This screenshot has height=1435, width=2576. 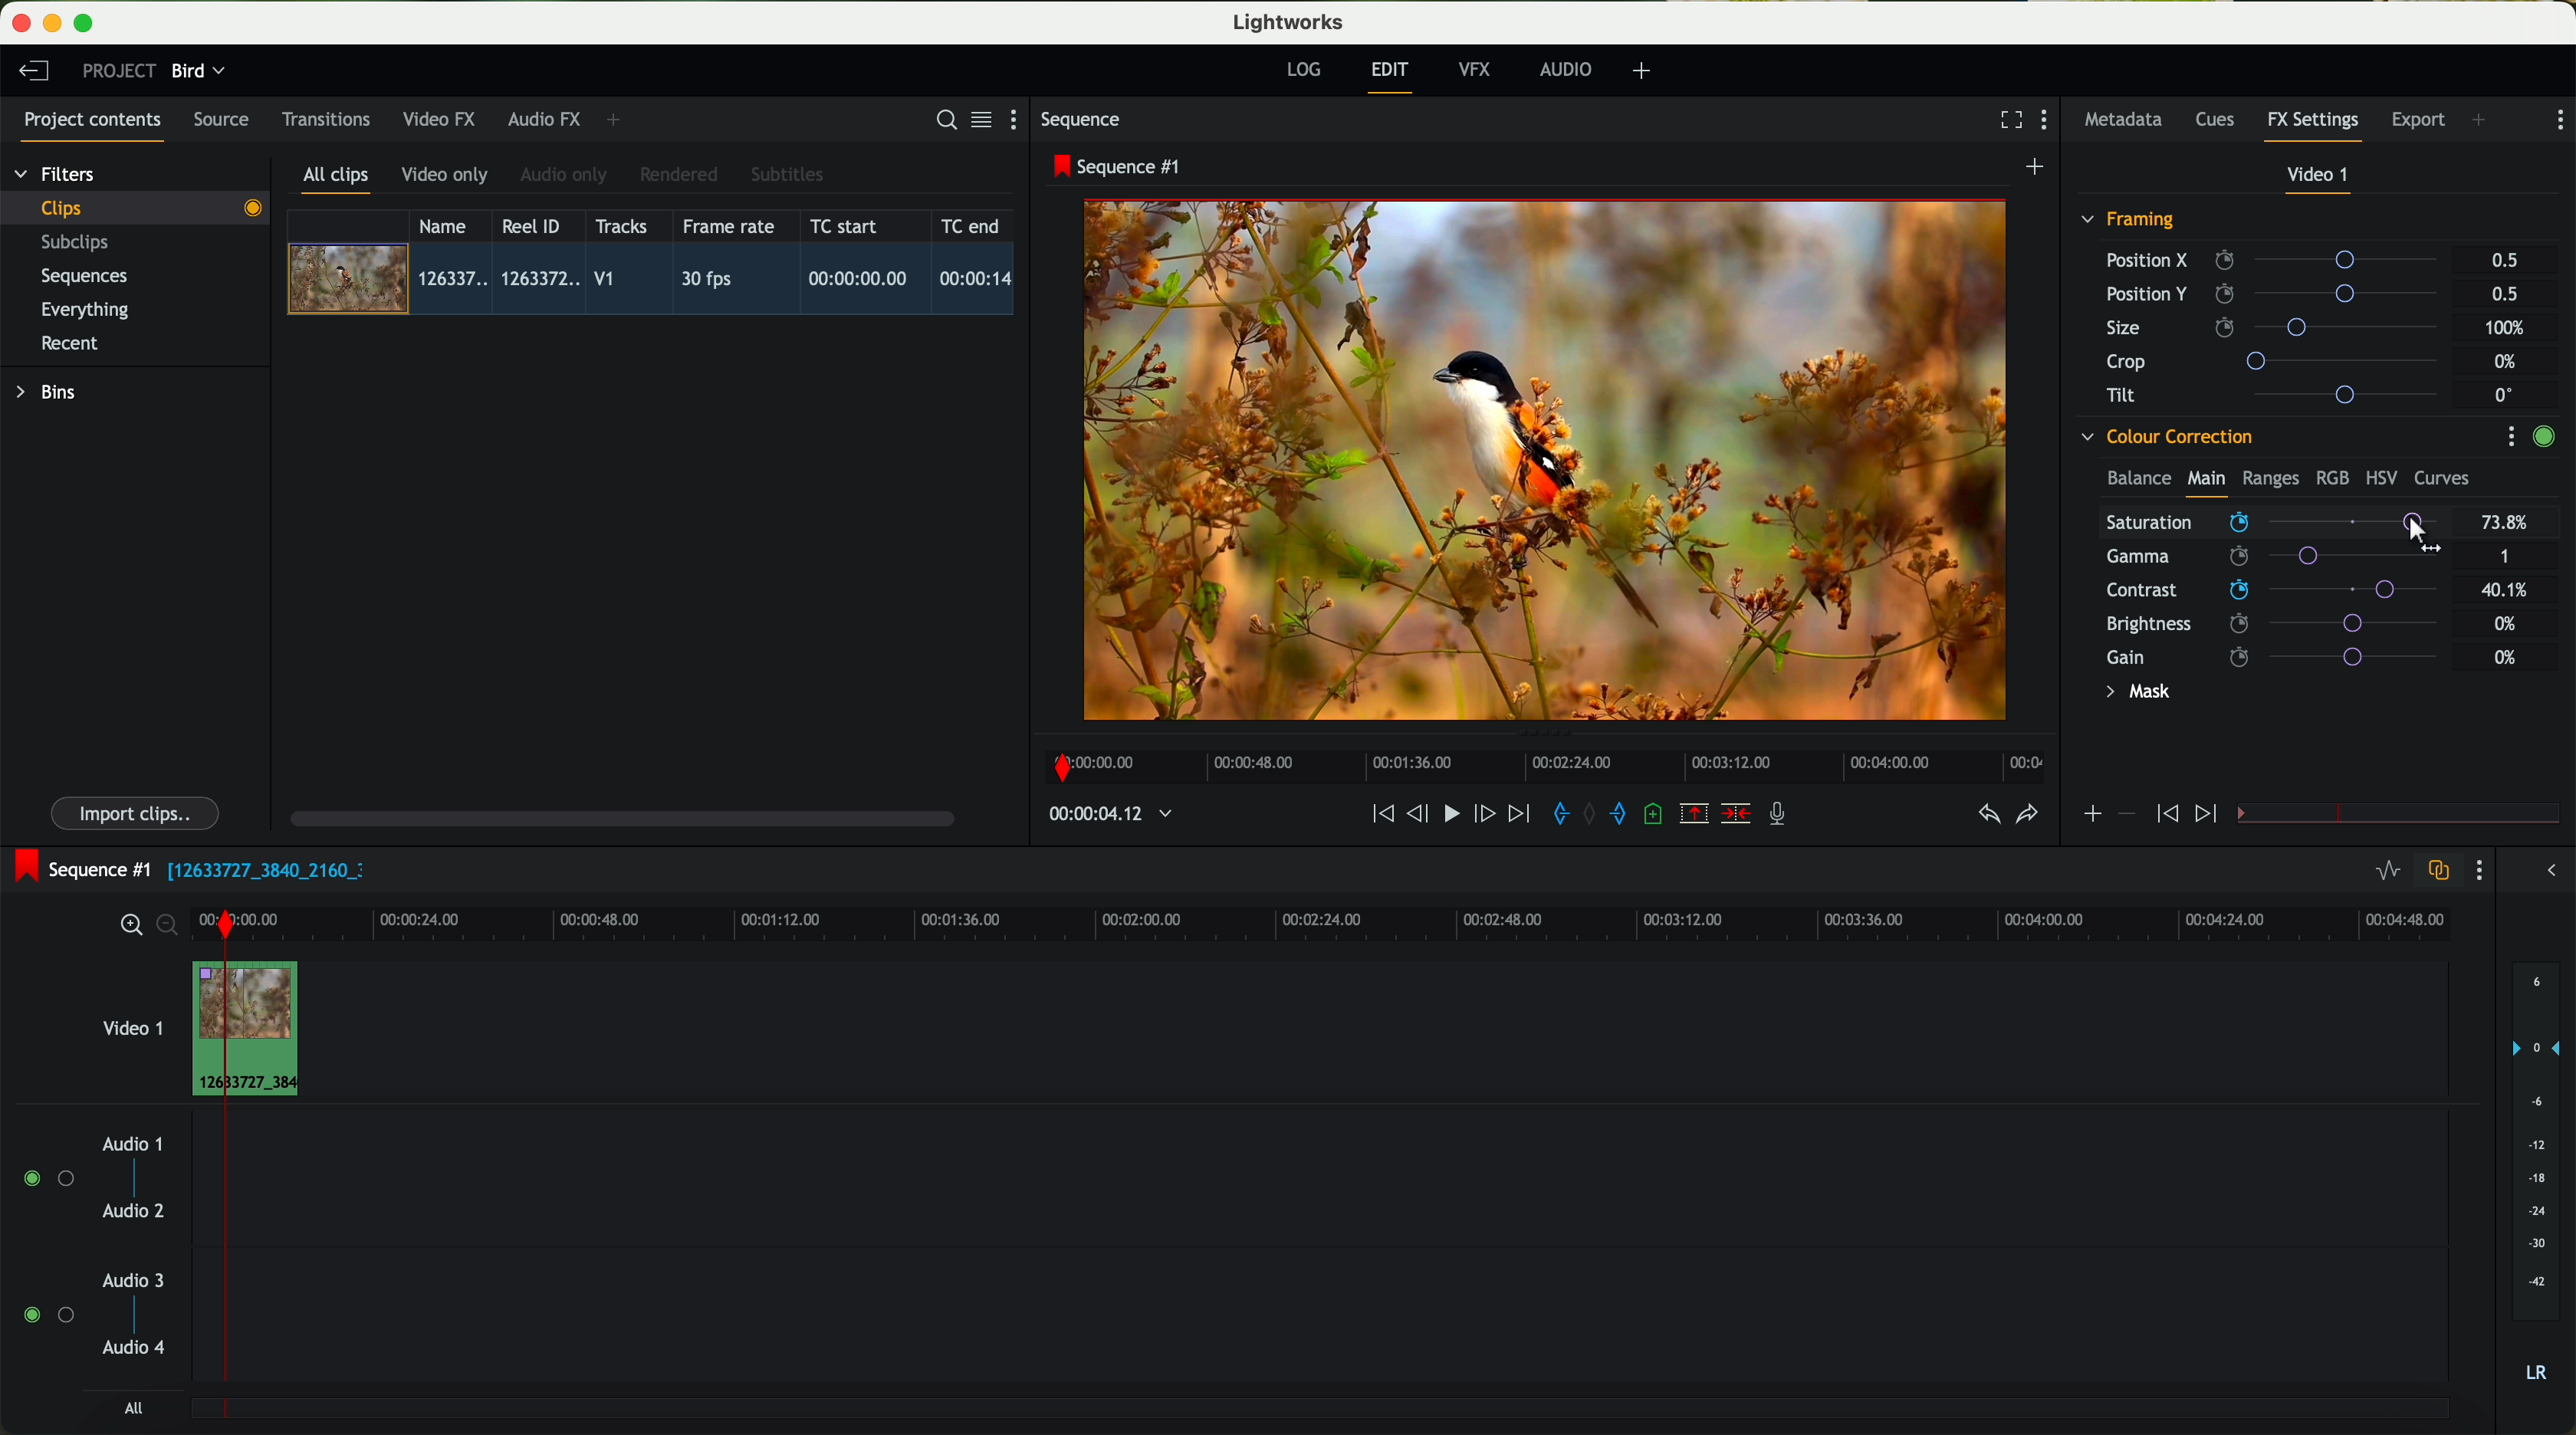 What do you see at coordinates (47, 1314) in the screenshot?
I see `enable audio` at bounding box center [47, 1314].